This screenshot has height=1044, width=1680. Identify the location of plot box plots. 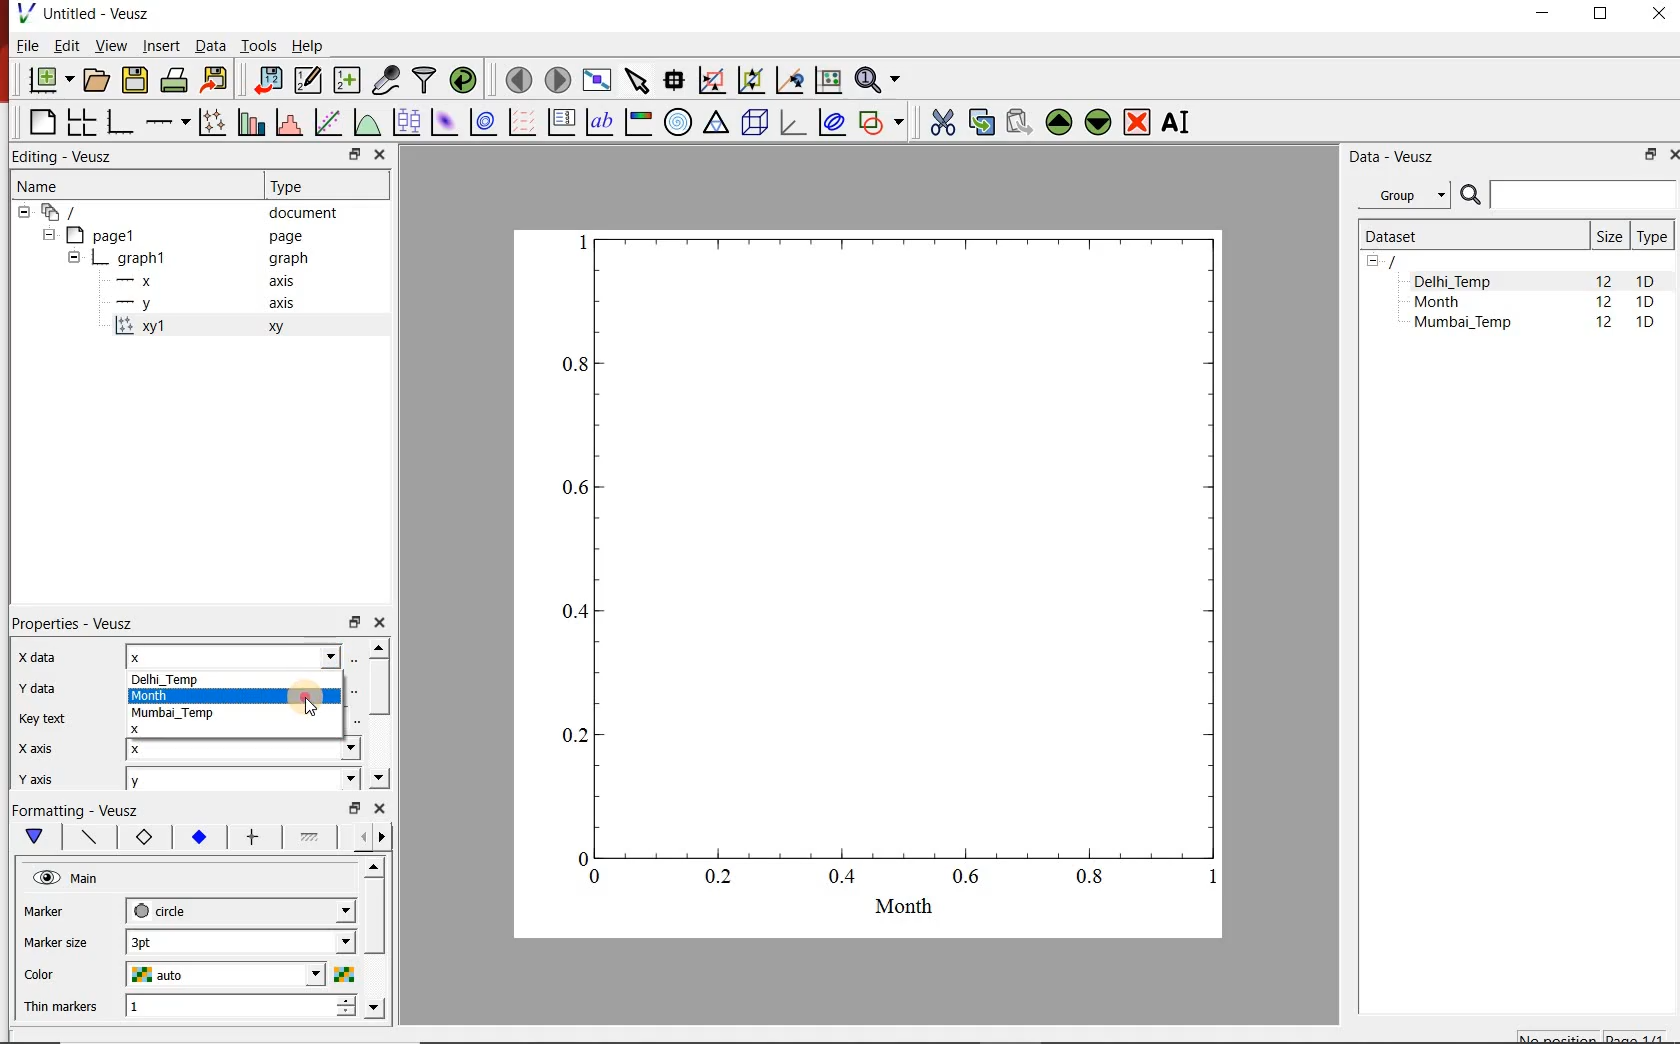
(406, 122).